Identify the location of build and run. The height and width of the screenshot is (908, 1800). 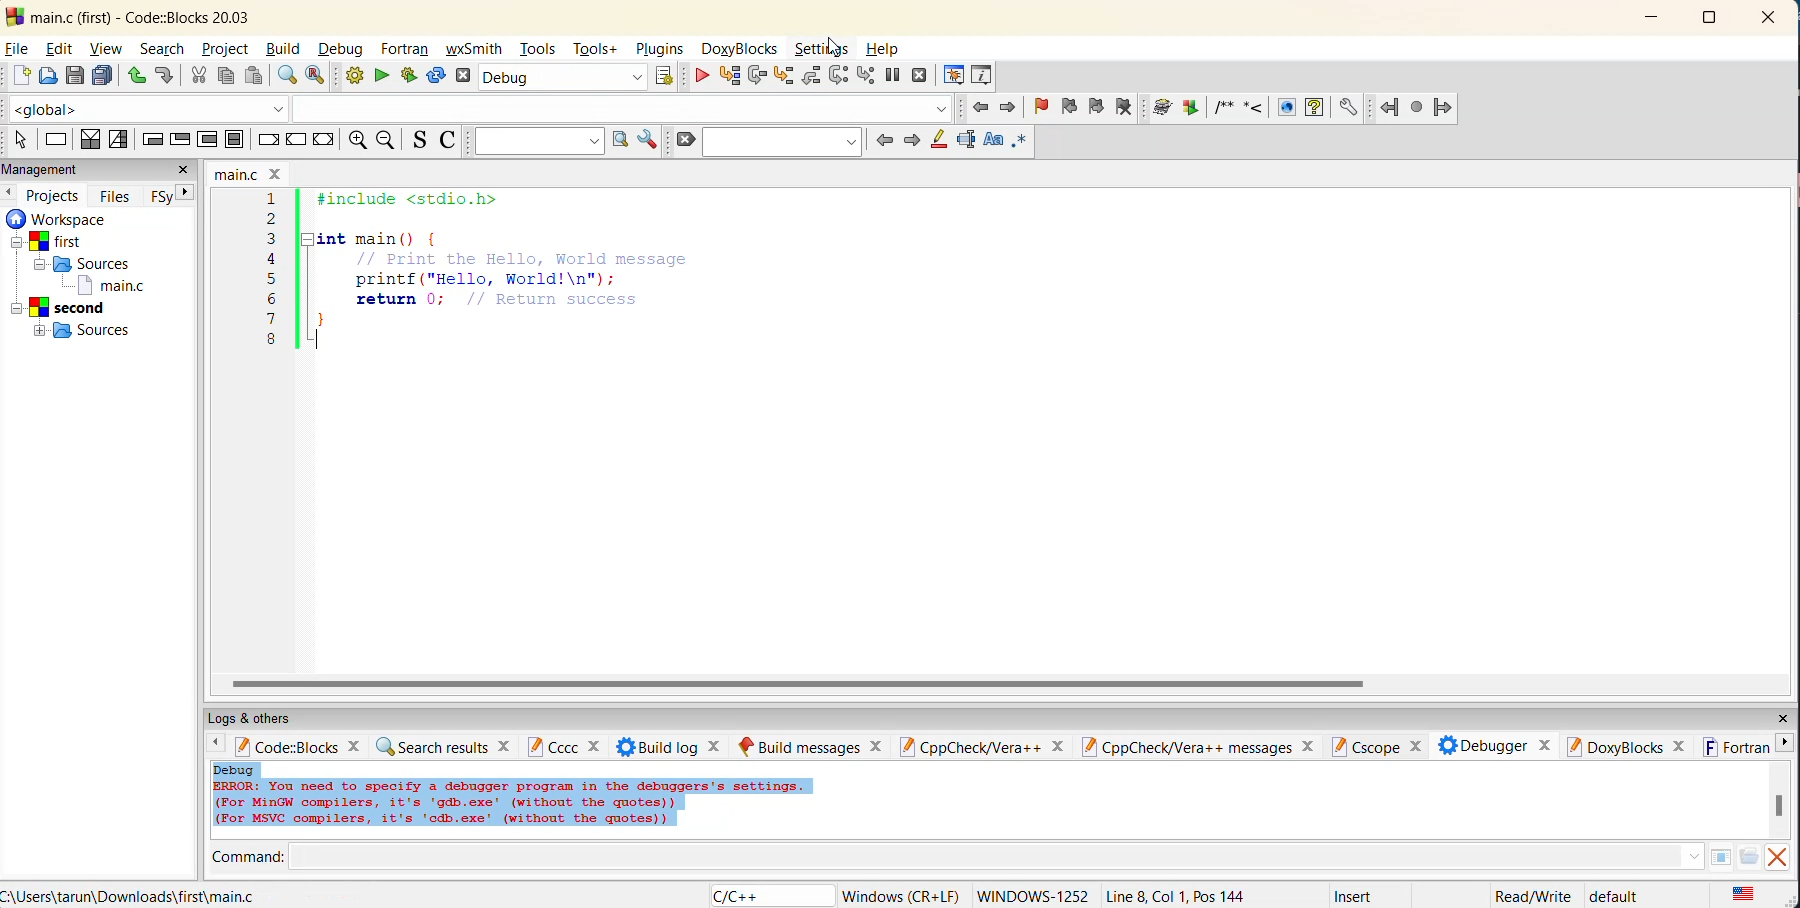
(410, 75).